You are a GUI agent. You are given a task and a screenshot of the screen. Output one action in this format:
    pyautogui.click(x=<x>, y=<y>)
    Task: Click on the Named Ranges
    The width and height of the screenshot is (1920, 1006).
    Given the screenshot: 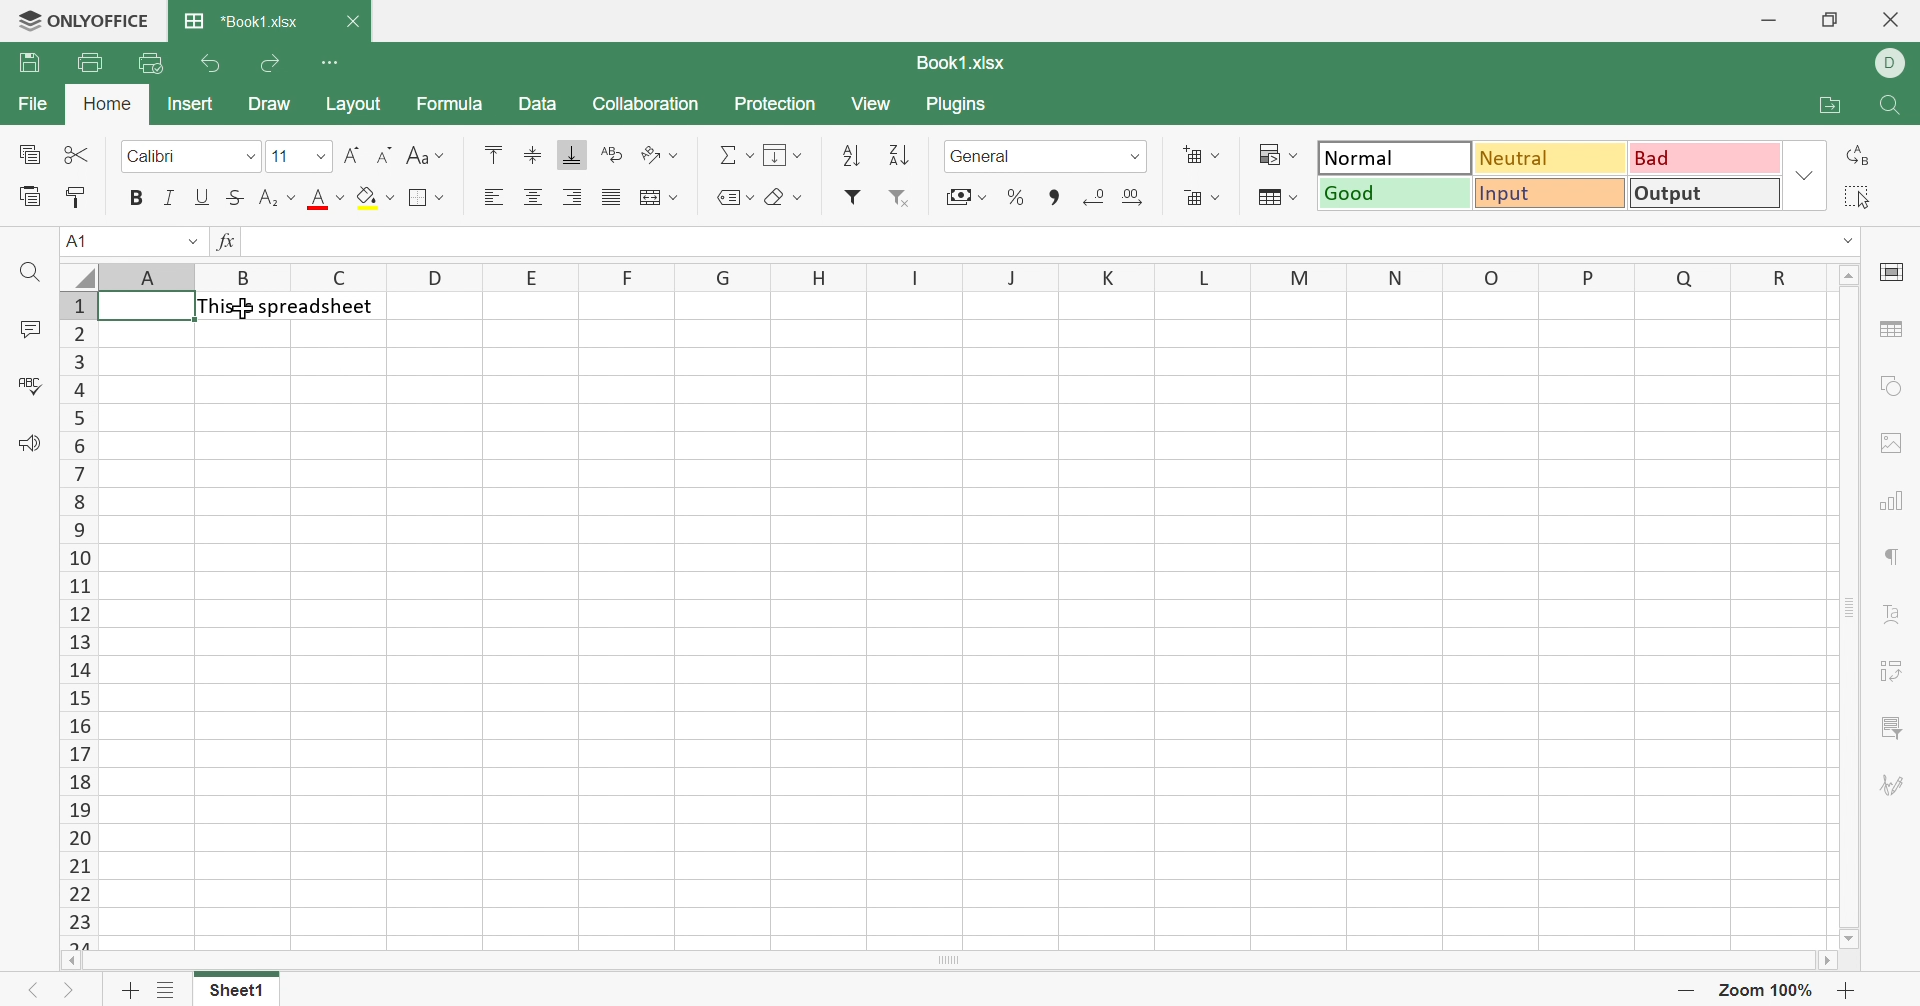 What is the action you would take?
    pyautogui.click(x=725, y=200)
    